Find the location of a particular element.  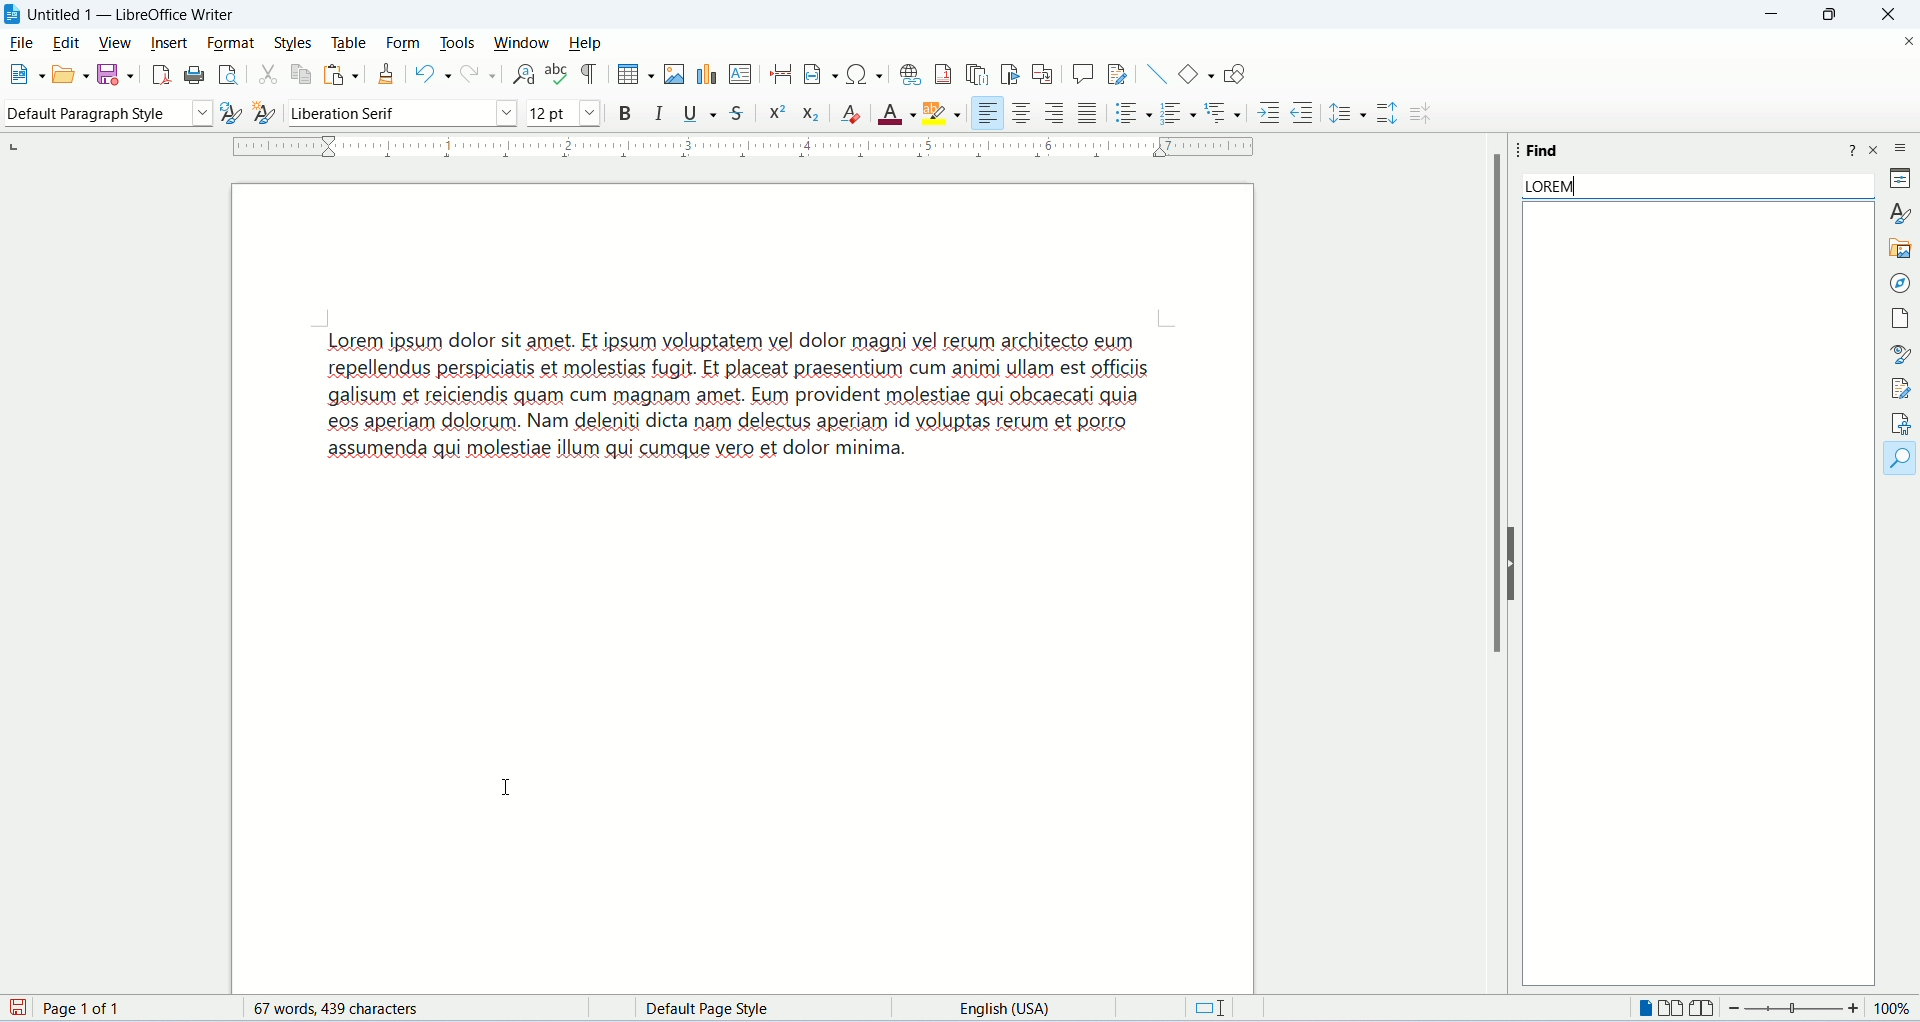

redo is located at coordinates (477, 75).